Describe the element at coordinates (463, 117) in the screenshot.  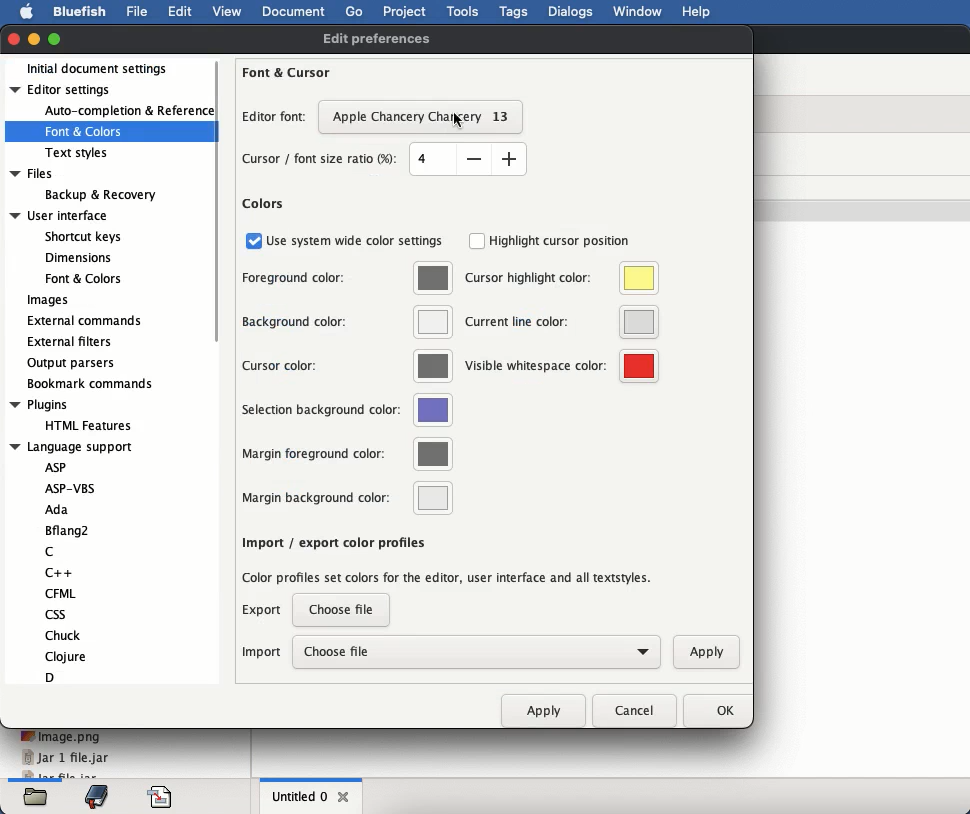
I see `Cursor` at that location.